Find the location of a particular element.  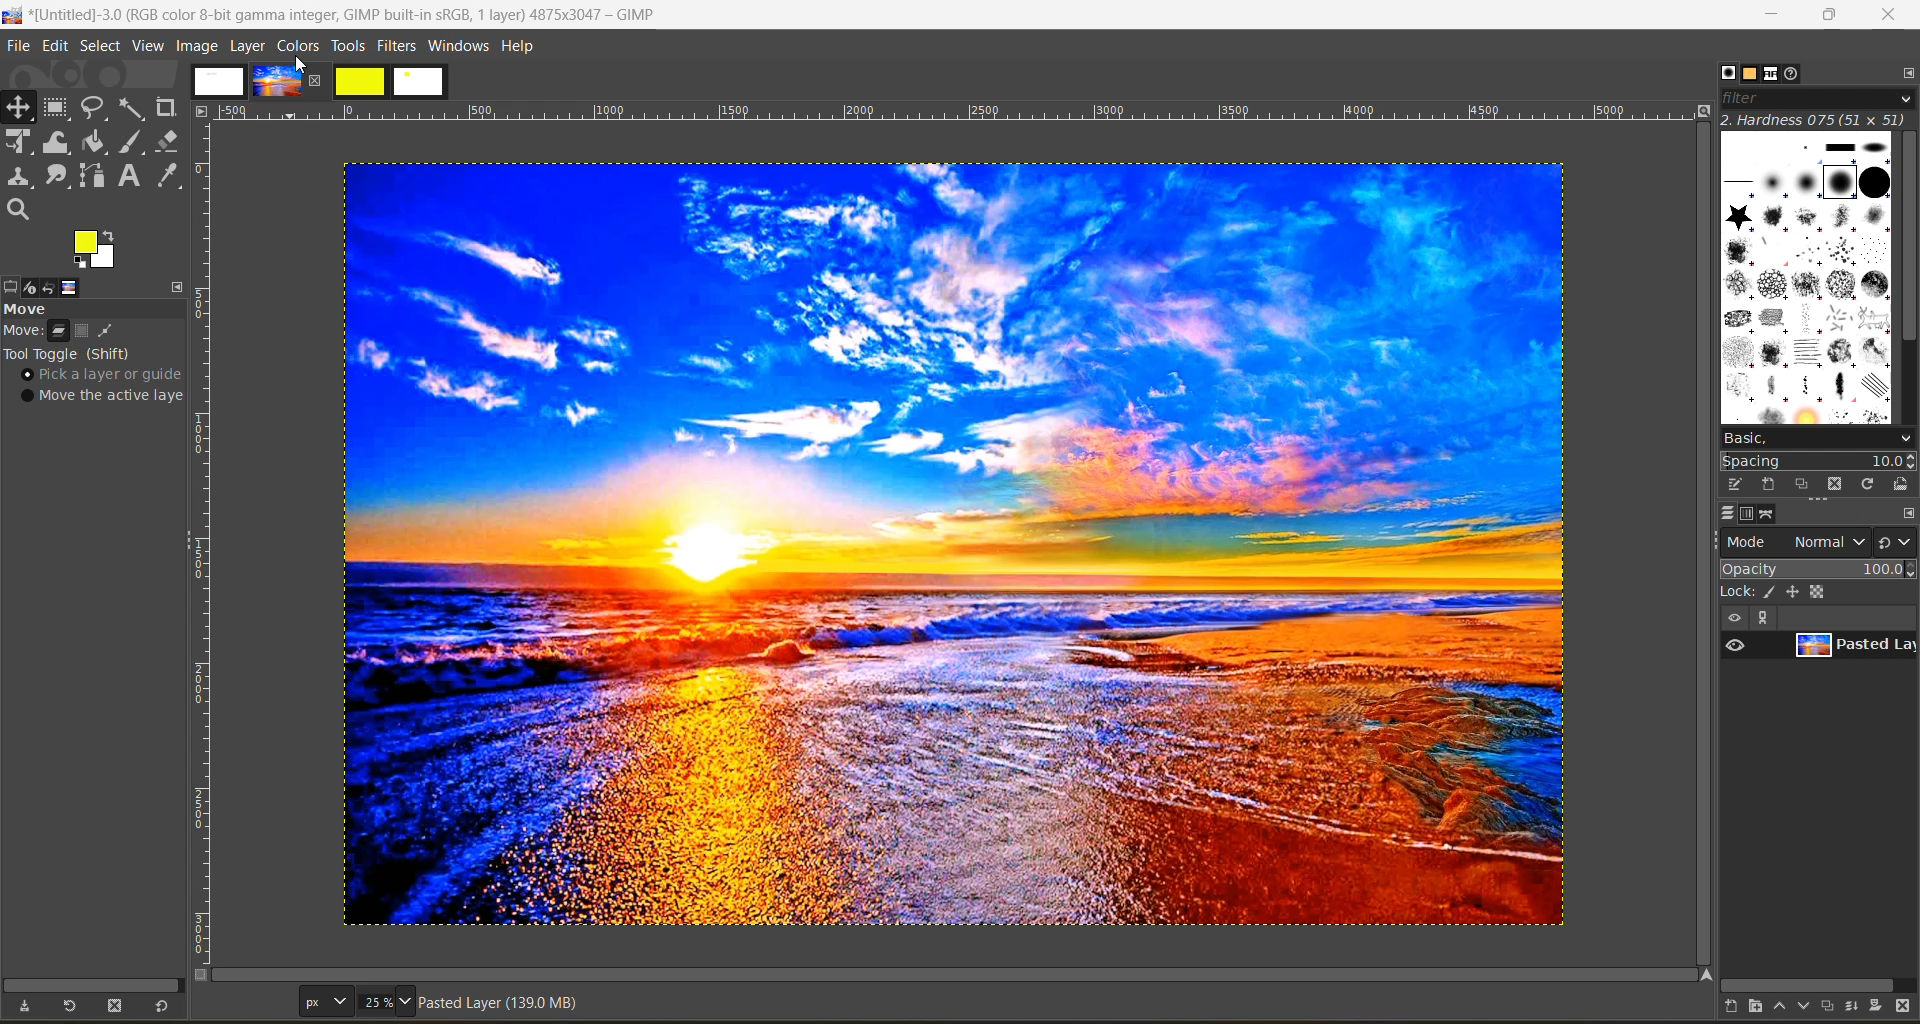

save tool preset is located at coordinates (24, 1006).